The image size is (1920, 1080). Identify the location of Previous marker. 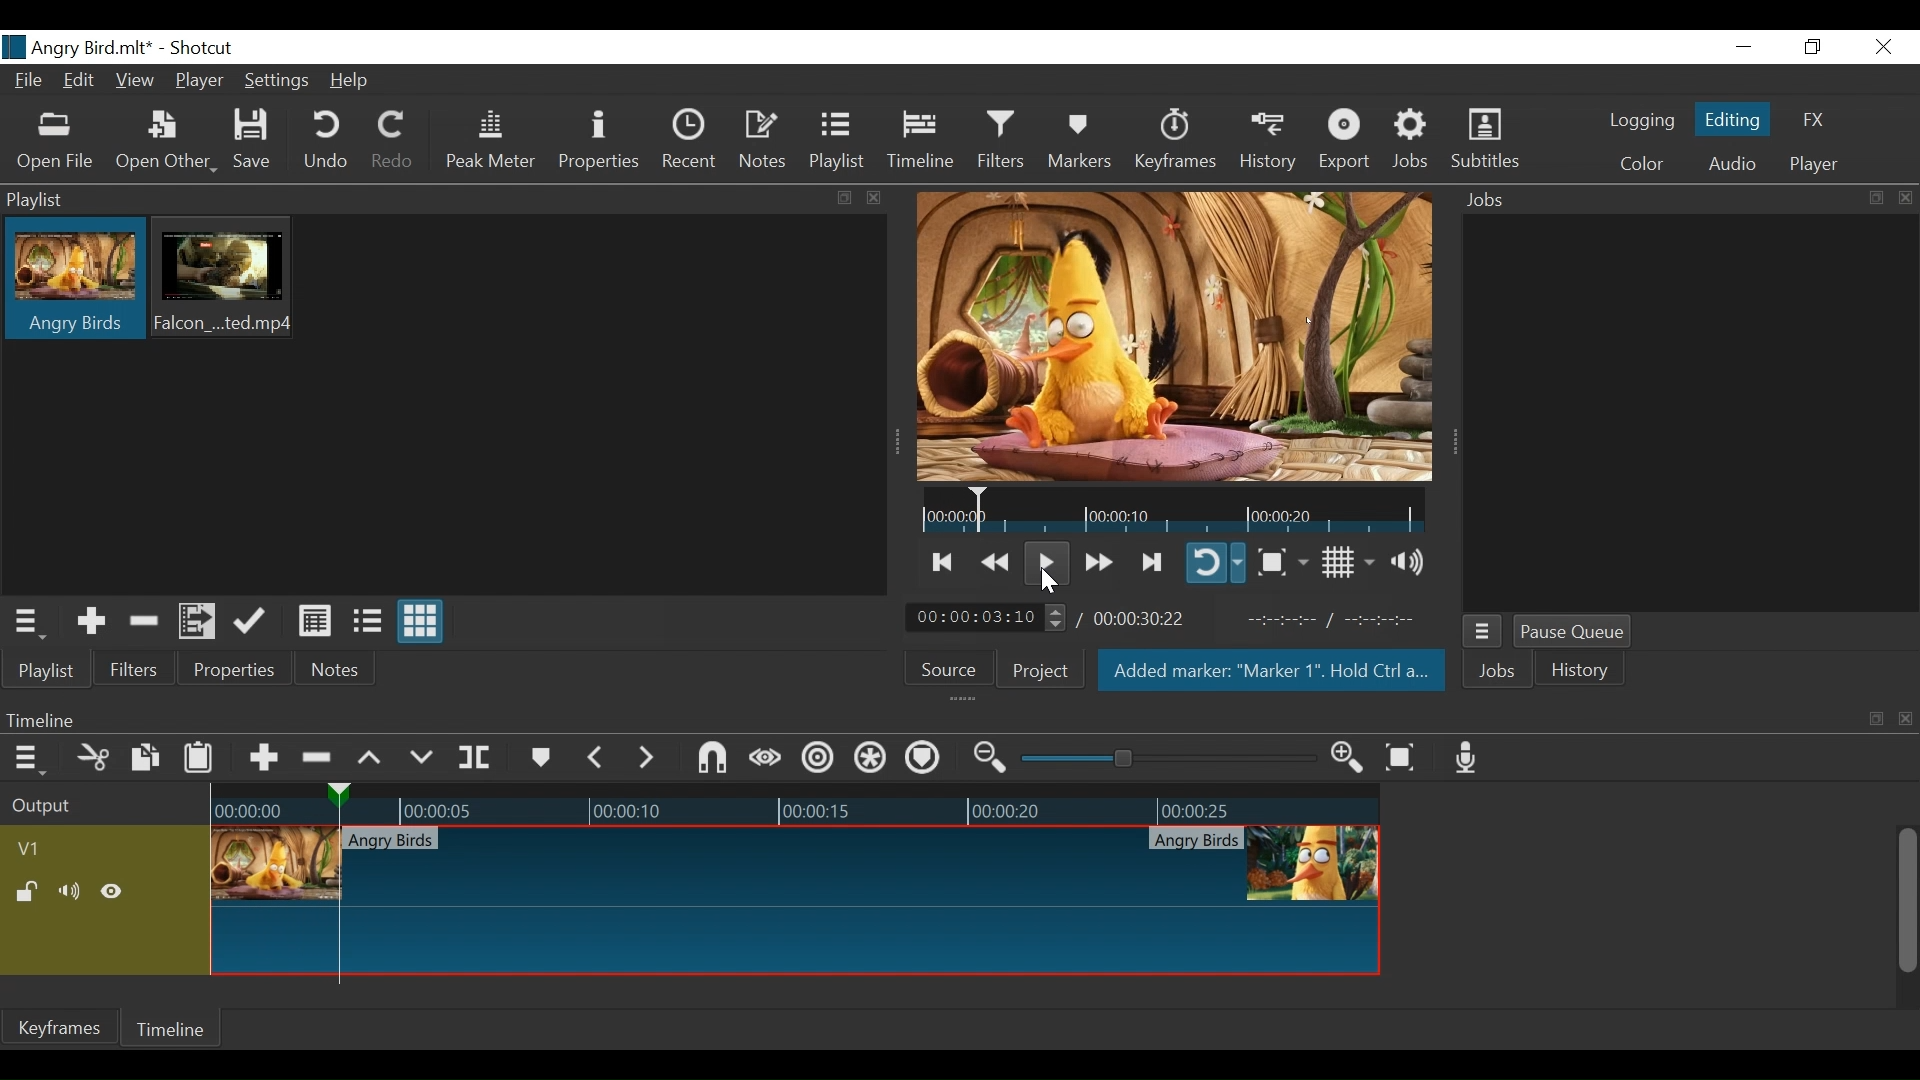
(598, 757).